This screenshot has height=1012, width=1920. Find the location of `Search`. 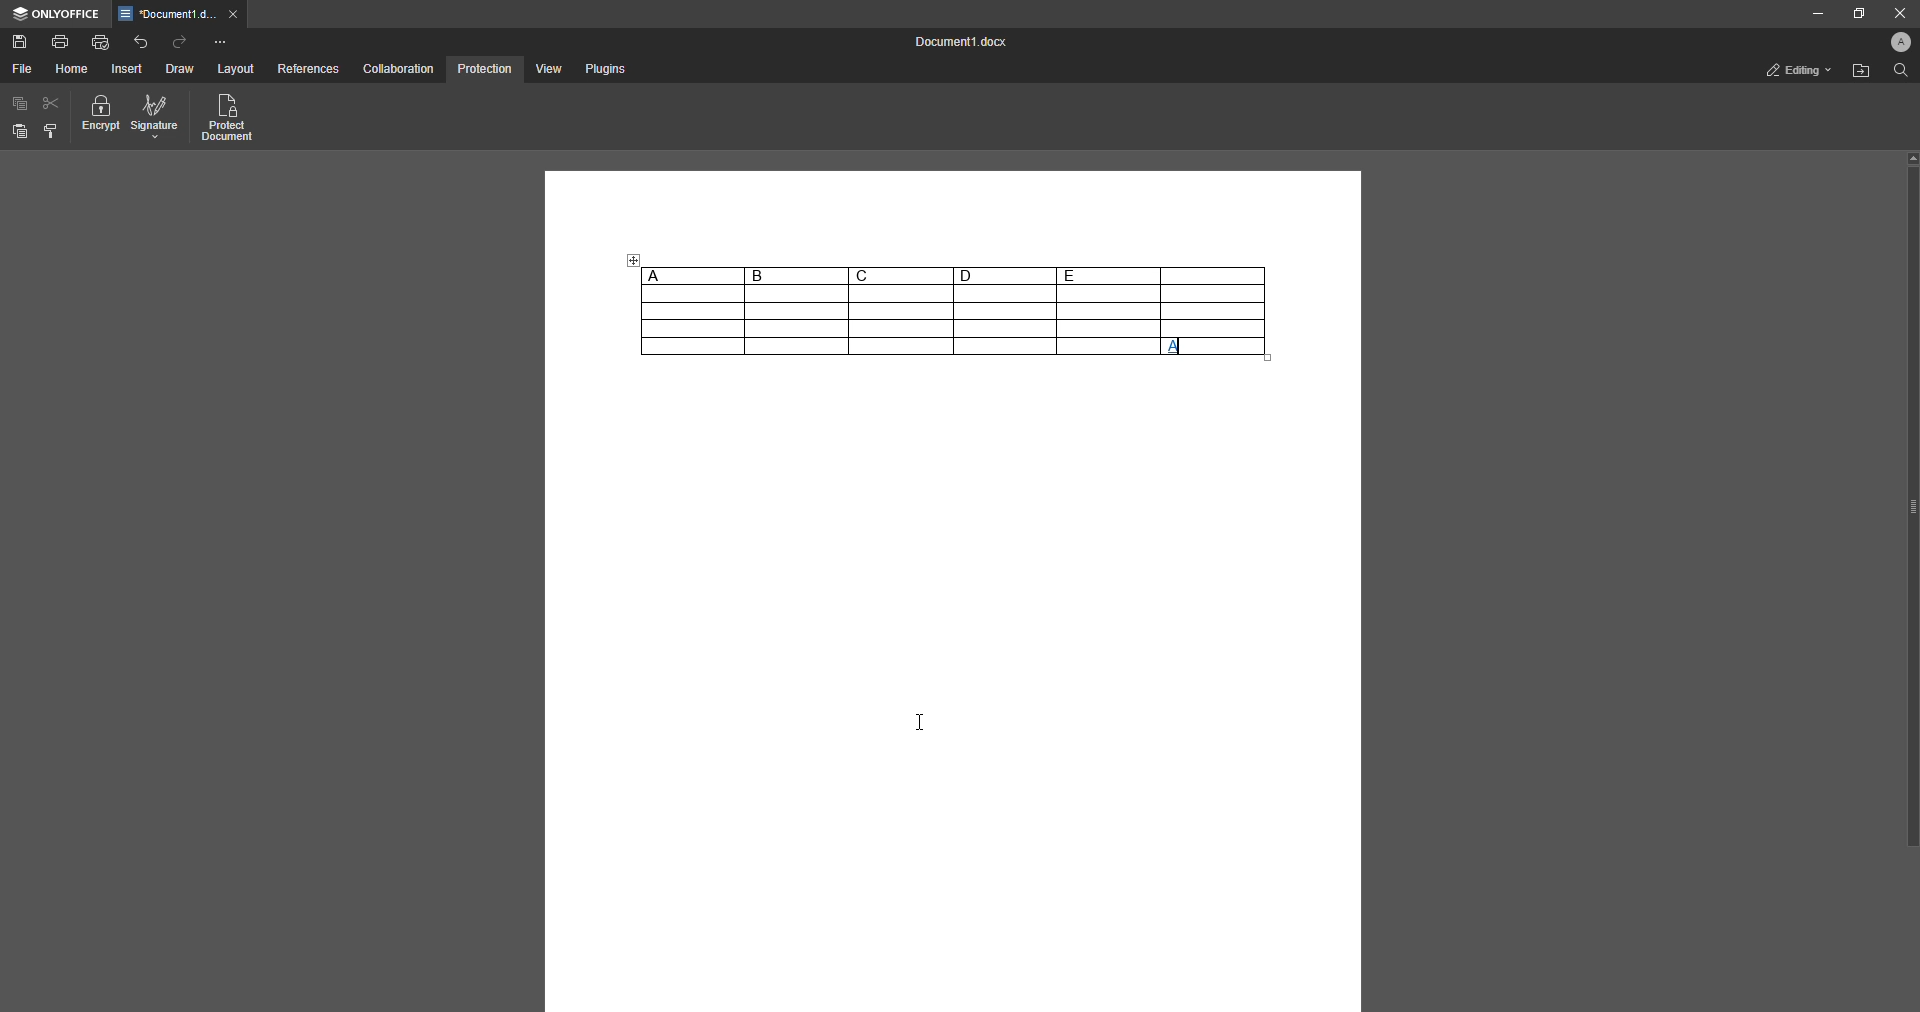

Search is located at coordinates (1898, 72).